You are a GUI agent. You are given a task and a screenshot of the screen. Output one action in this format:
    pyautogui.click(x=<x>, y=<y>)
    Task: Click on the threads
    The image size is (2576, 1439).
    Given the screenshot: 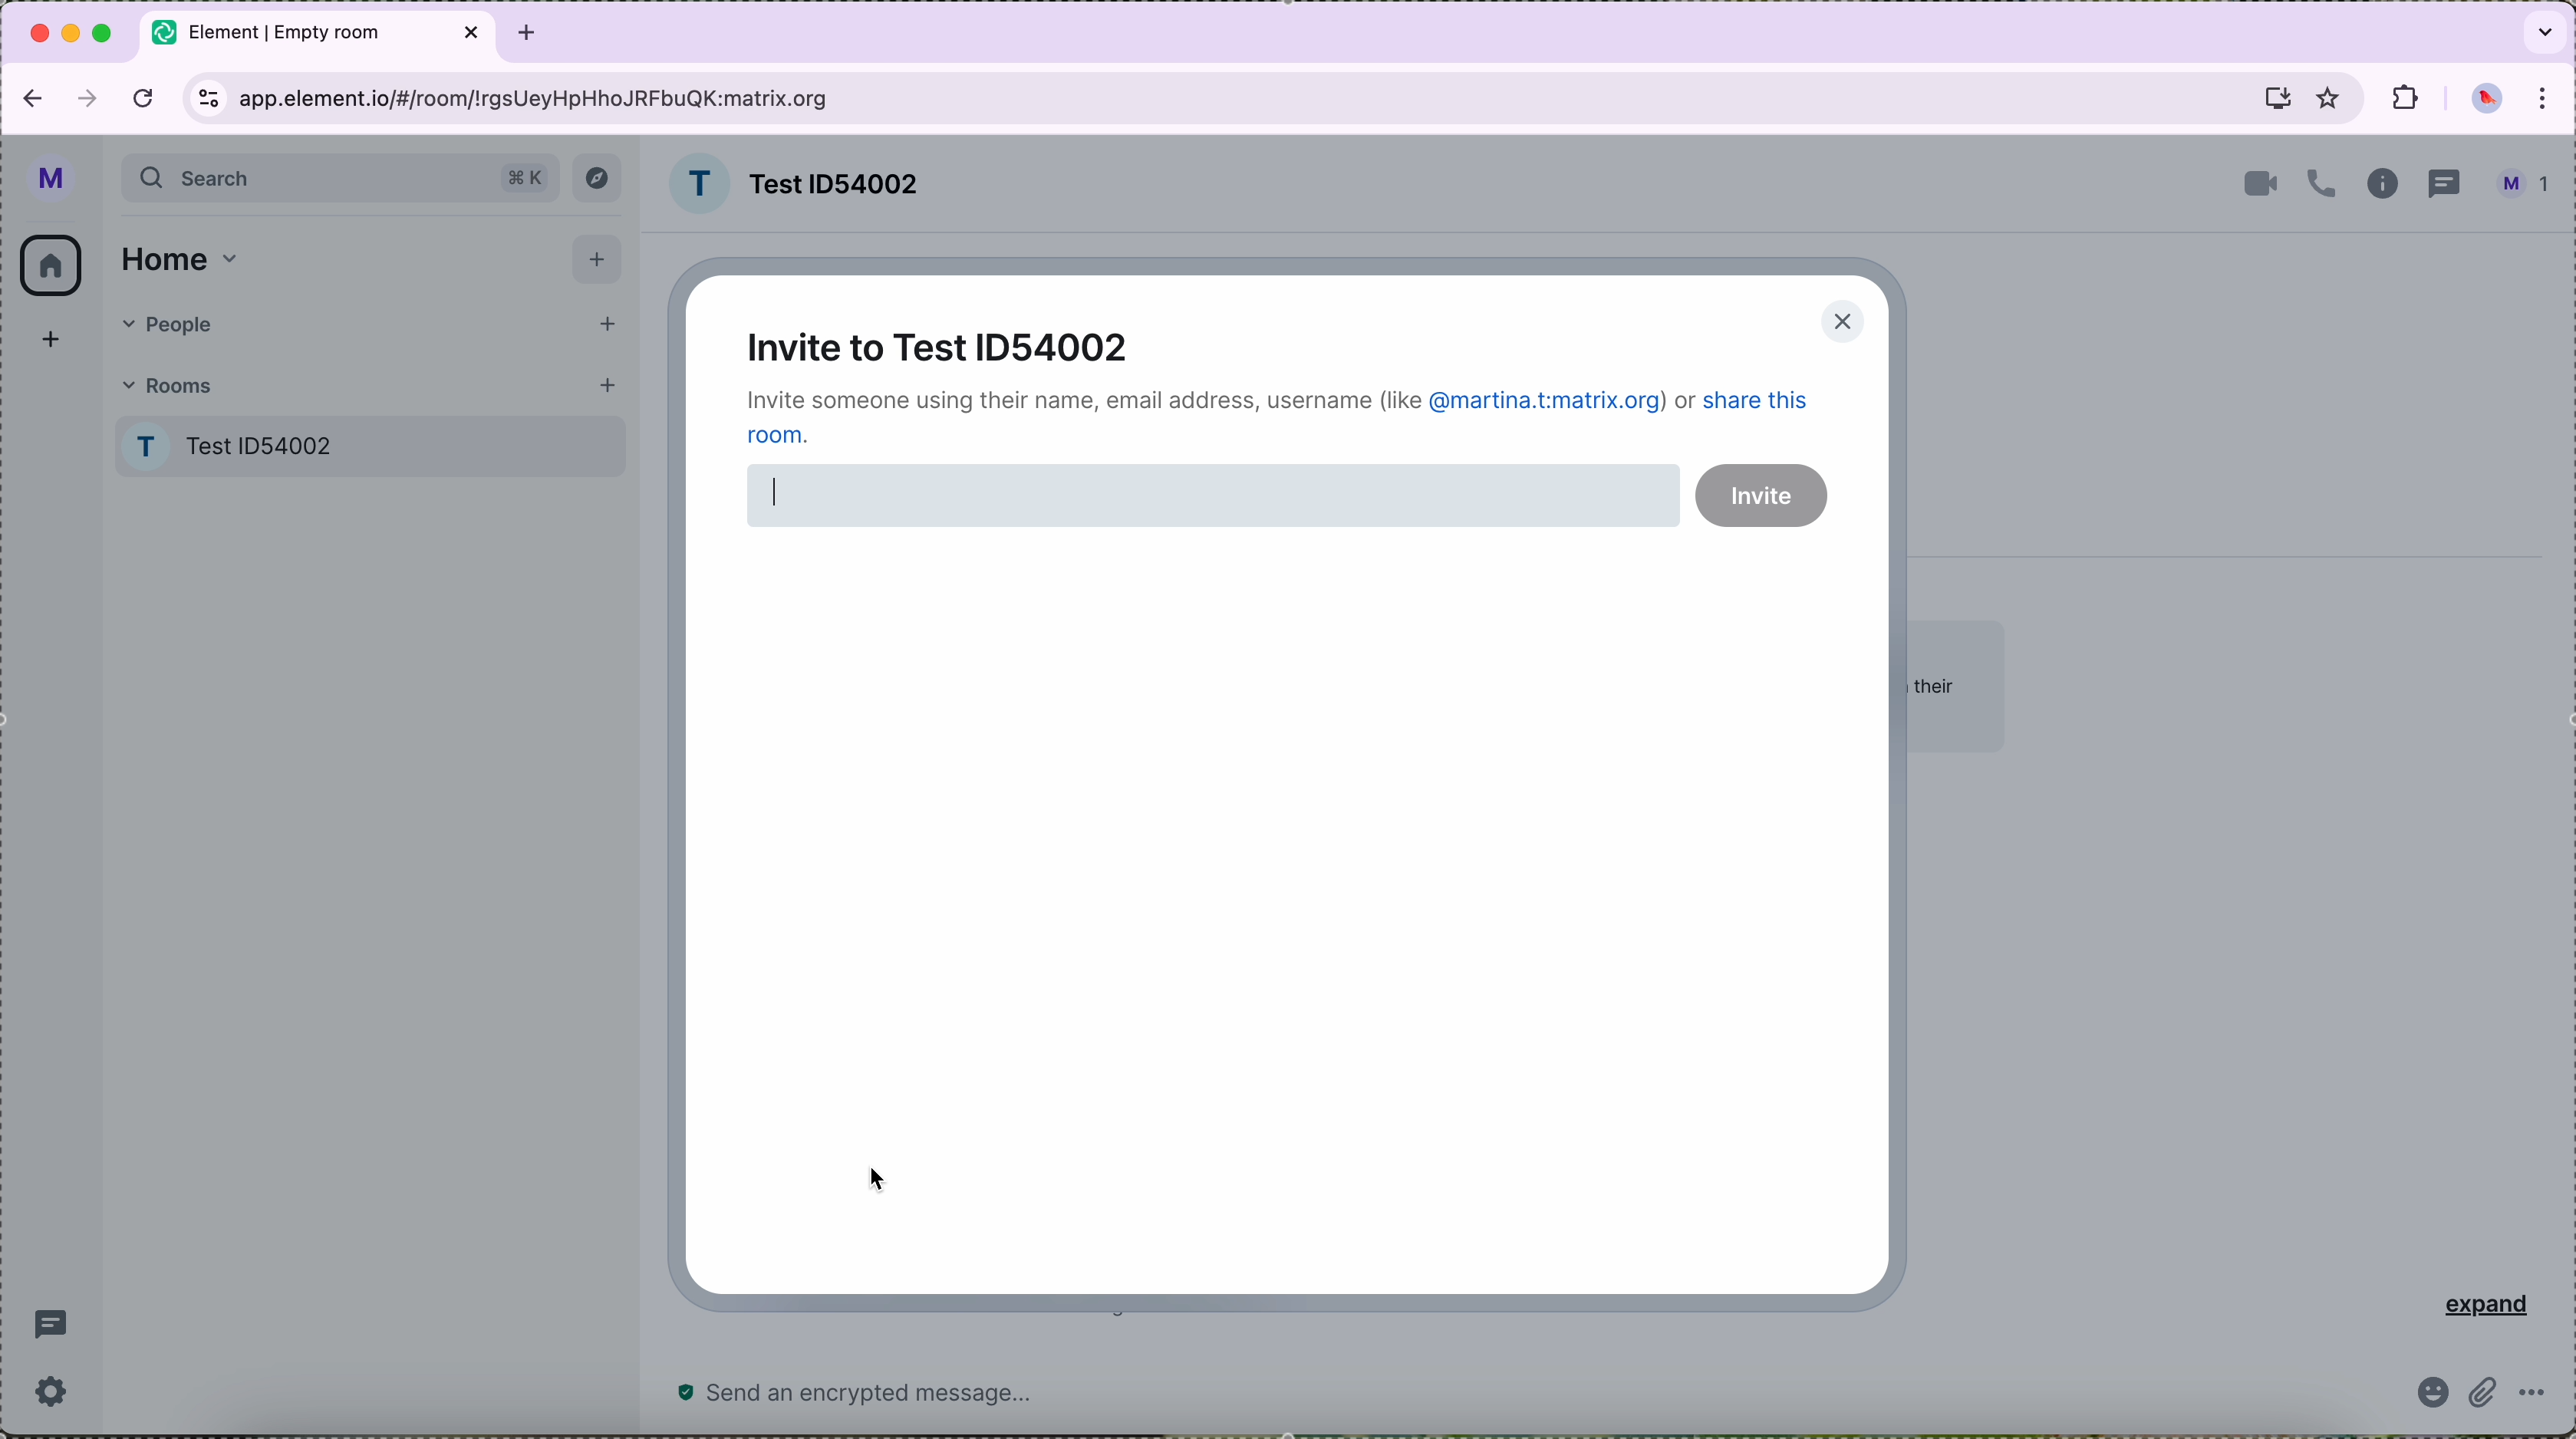 What is the action you would take?
    pyautogui.click(x=2445, y=183)
    